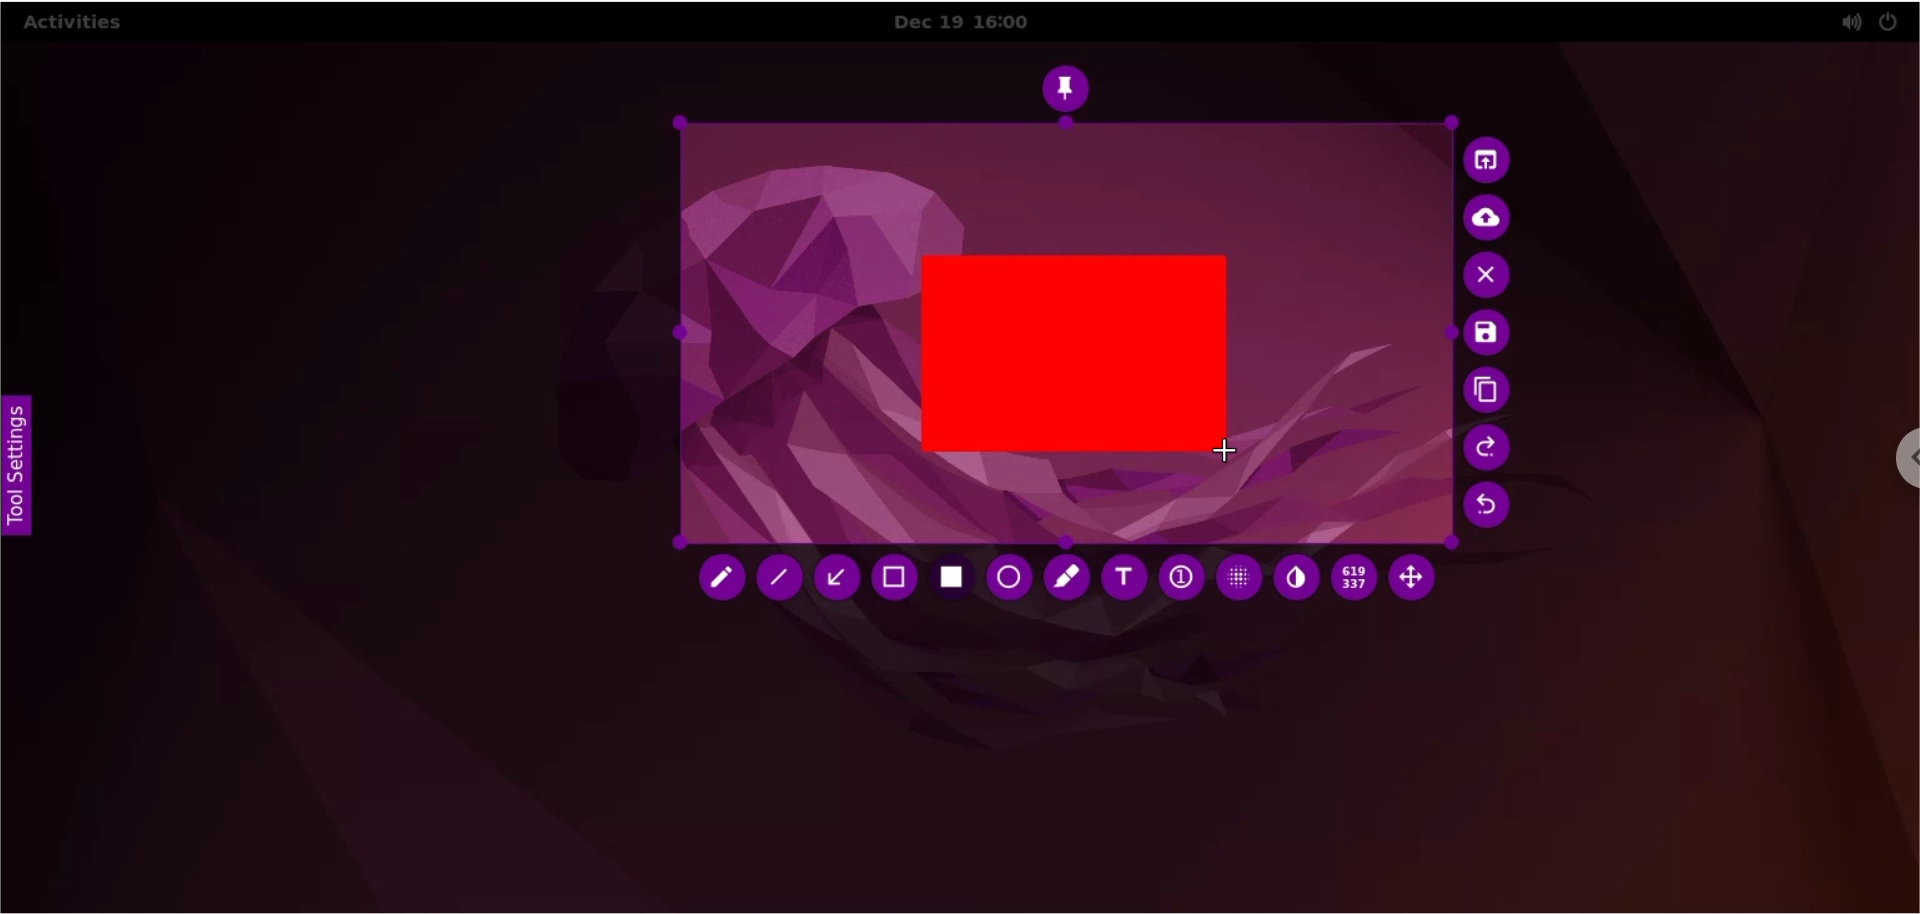 Image resolution: width=1920 pixels, height=914 pixels. I want to click on line tool, so click(784, 580).